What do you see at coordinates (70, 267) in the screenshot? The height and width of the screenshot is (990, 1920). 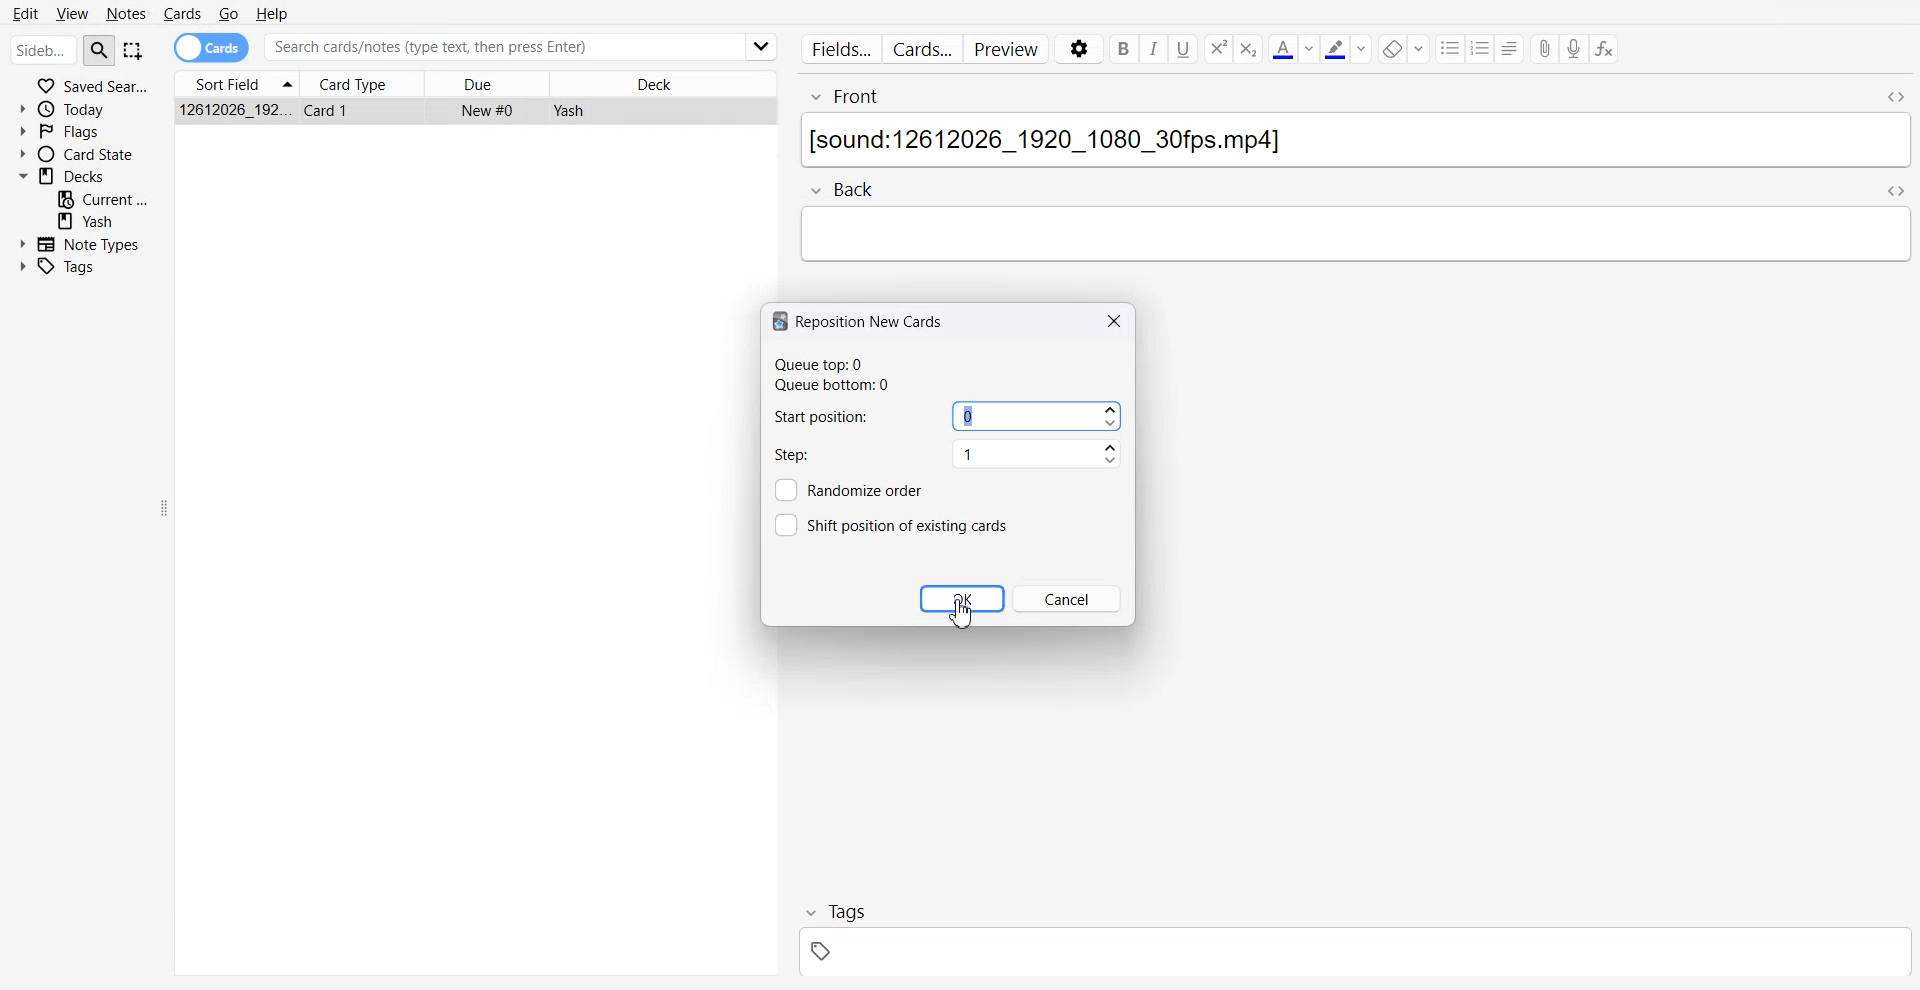 I see `Tags` at bounding box center [70, 267].